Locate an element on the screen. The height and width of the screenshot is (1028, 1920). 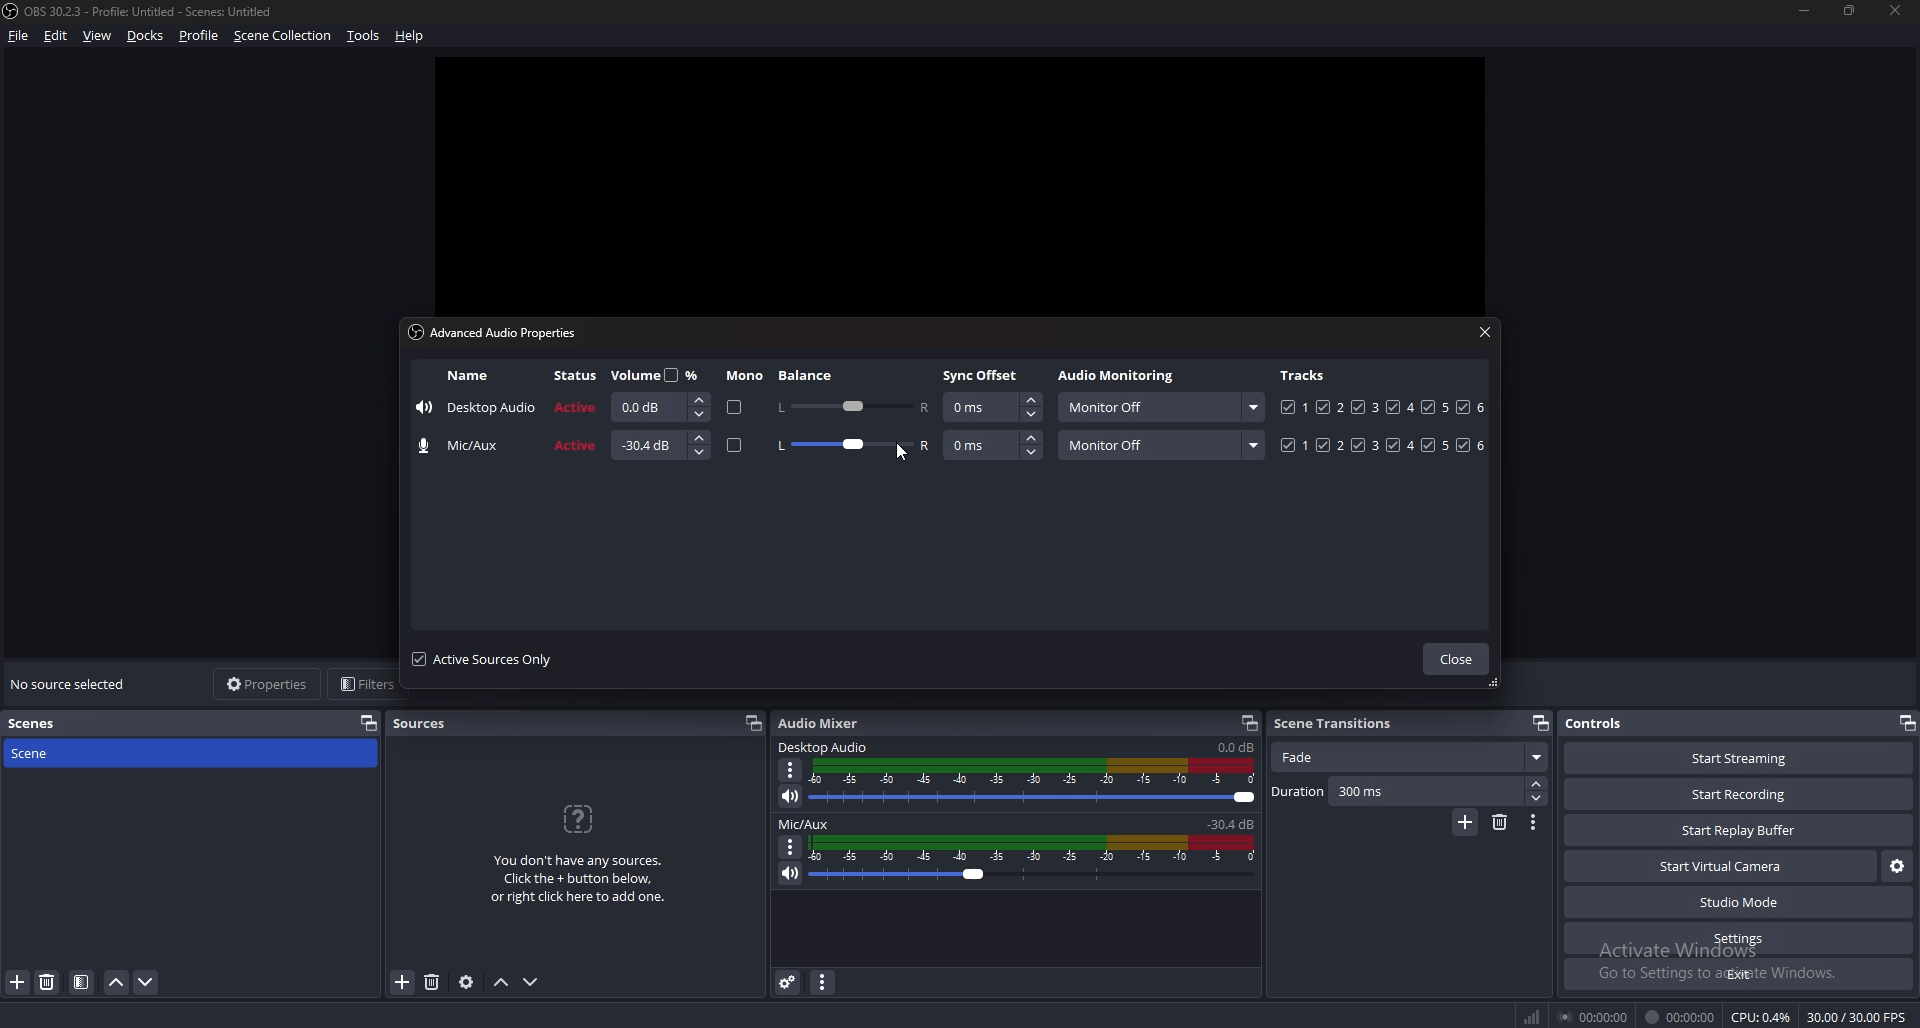
mute is located at coordinates (788, 874).